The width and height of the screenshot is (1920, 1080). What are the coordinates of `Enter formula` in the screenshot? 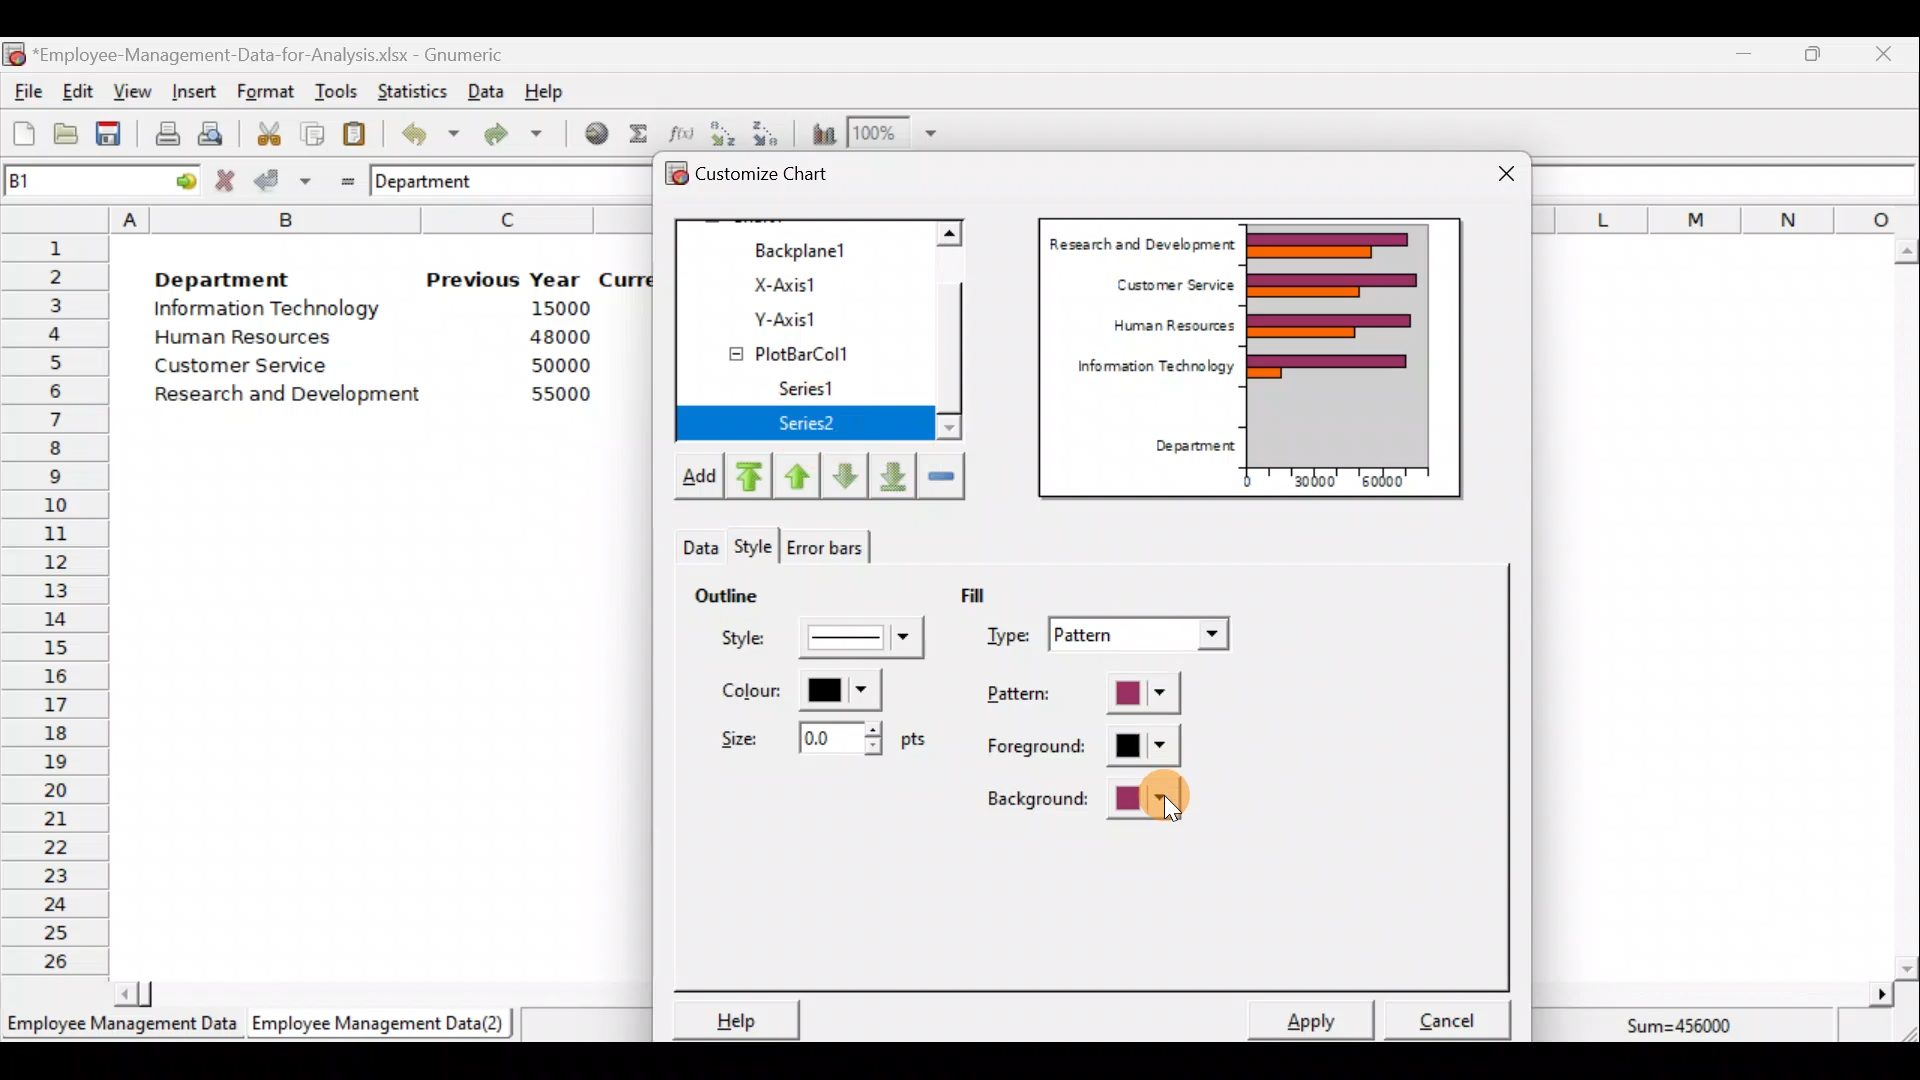 It's located at (342, 177).